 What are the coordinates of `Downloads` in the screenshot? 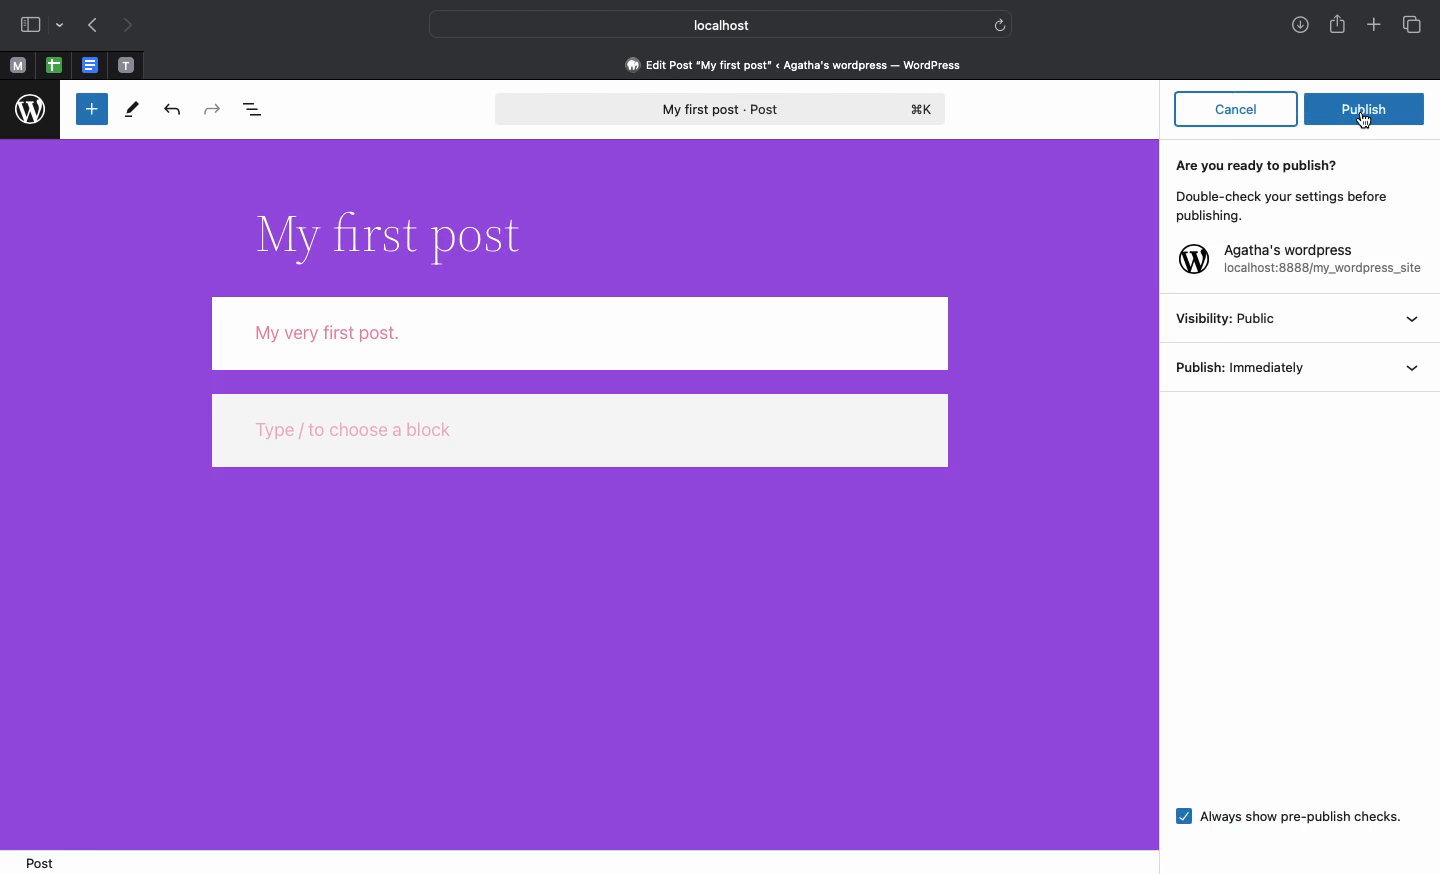 It's located at (1300, 25).